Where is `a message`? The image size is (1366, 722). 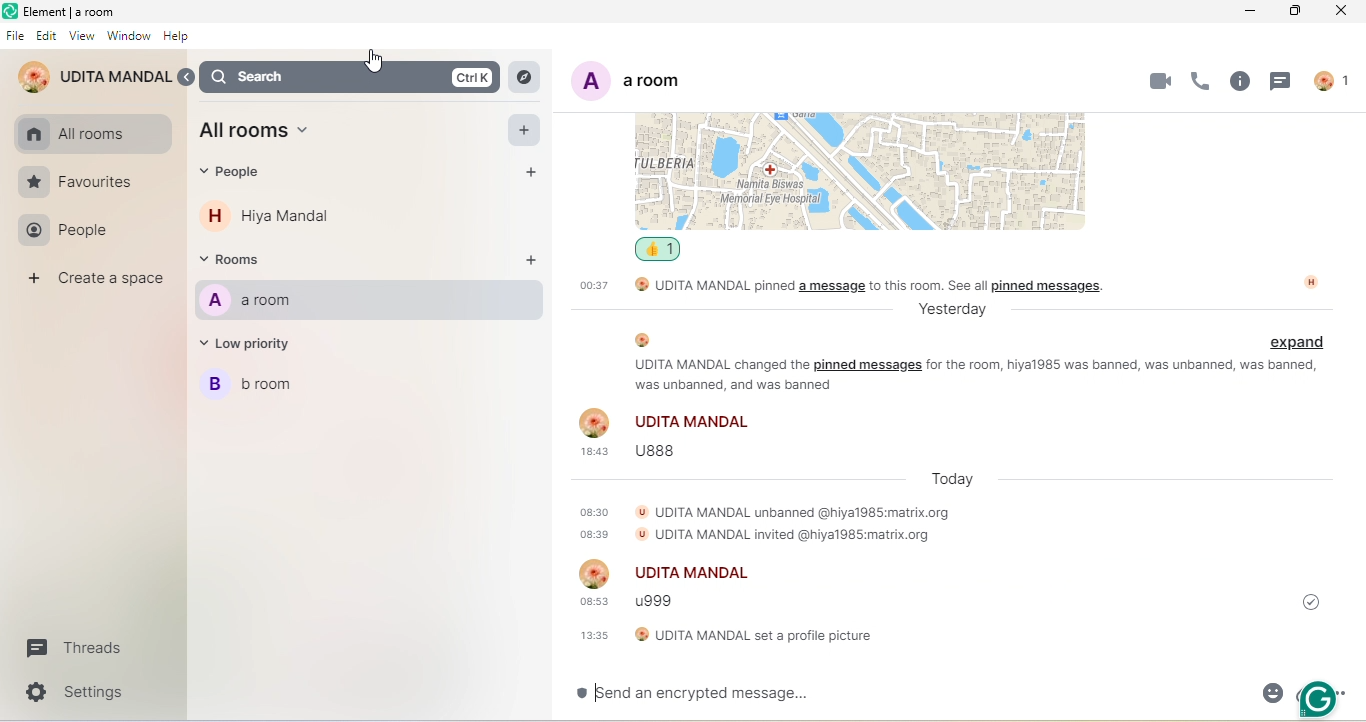
a message is located at coordinates (833, 287).